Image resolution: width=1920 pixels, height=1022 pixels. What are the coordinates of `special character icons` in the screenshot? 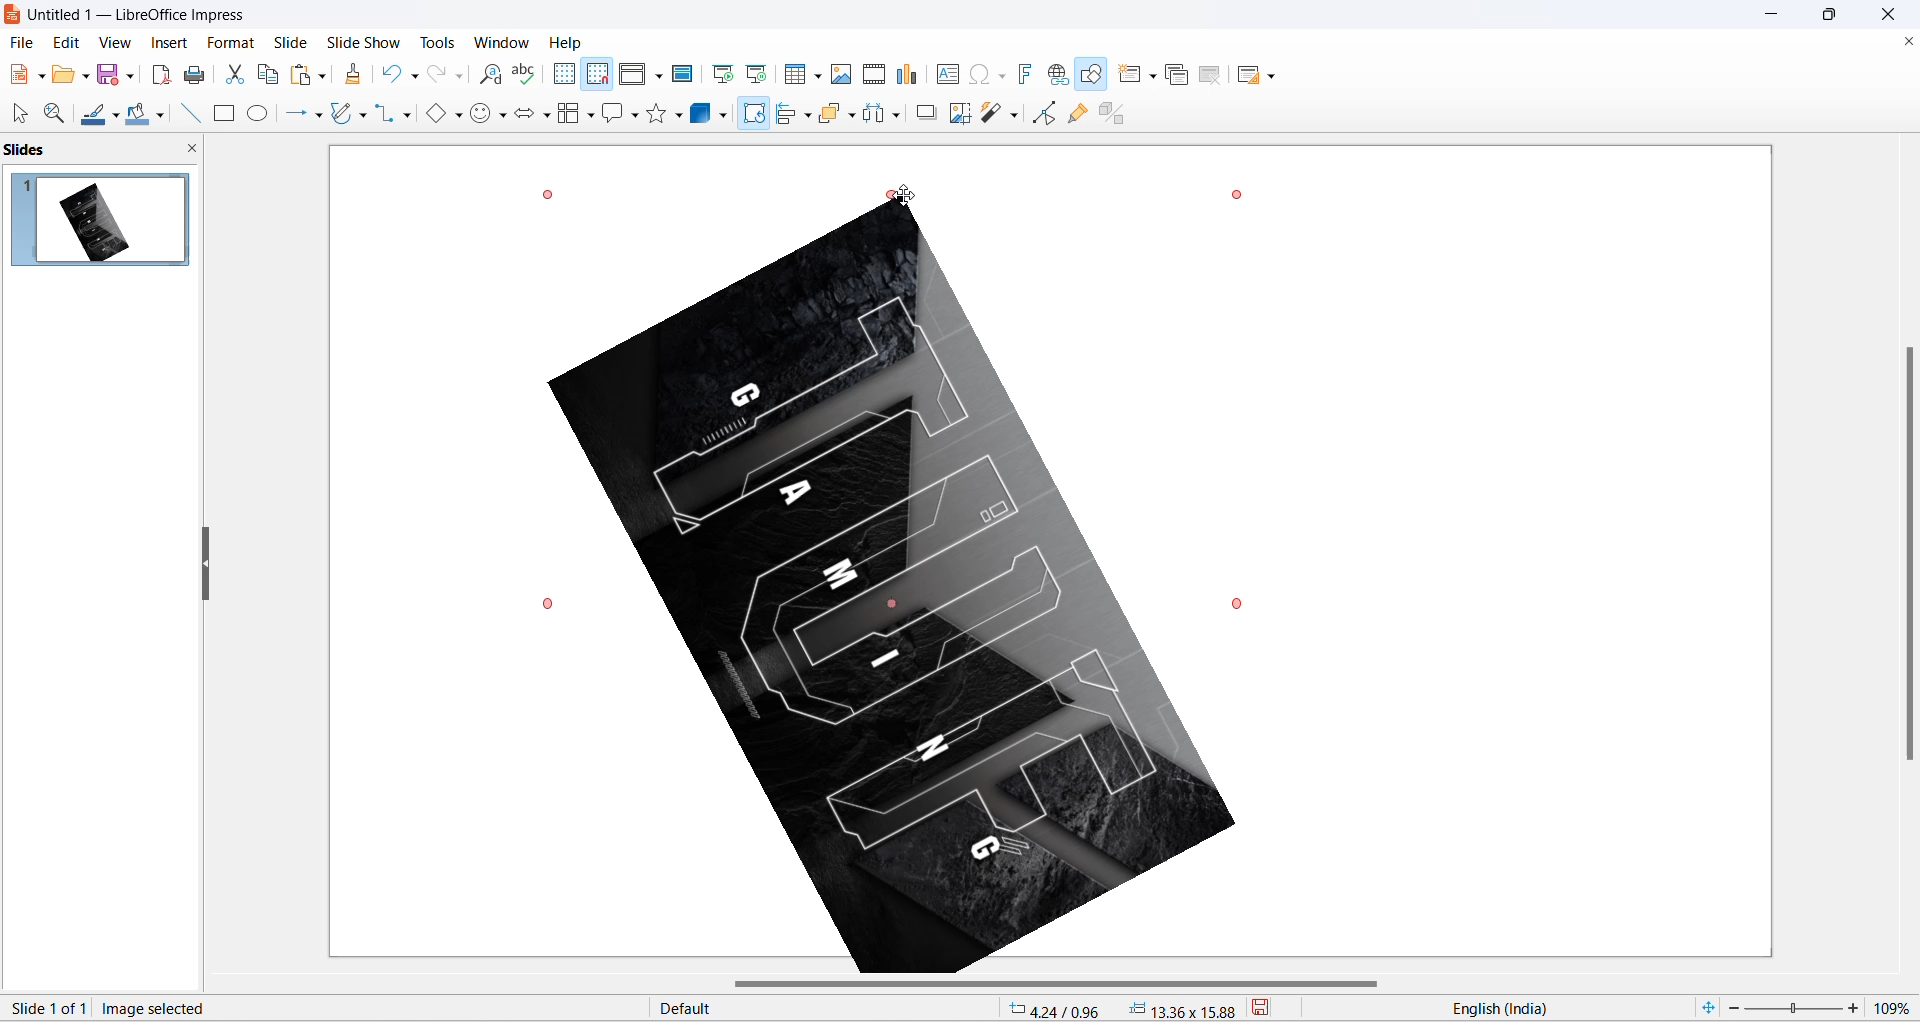 It's located at (1000, 74).